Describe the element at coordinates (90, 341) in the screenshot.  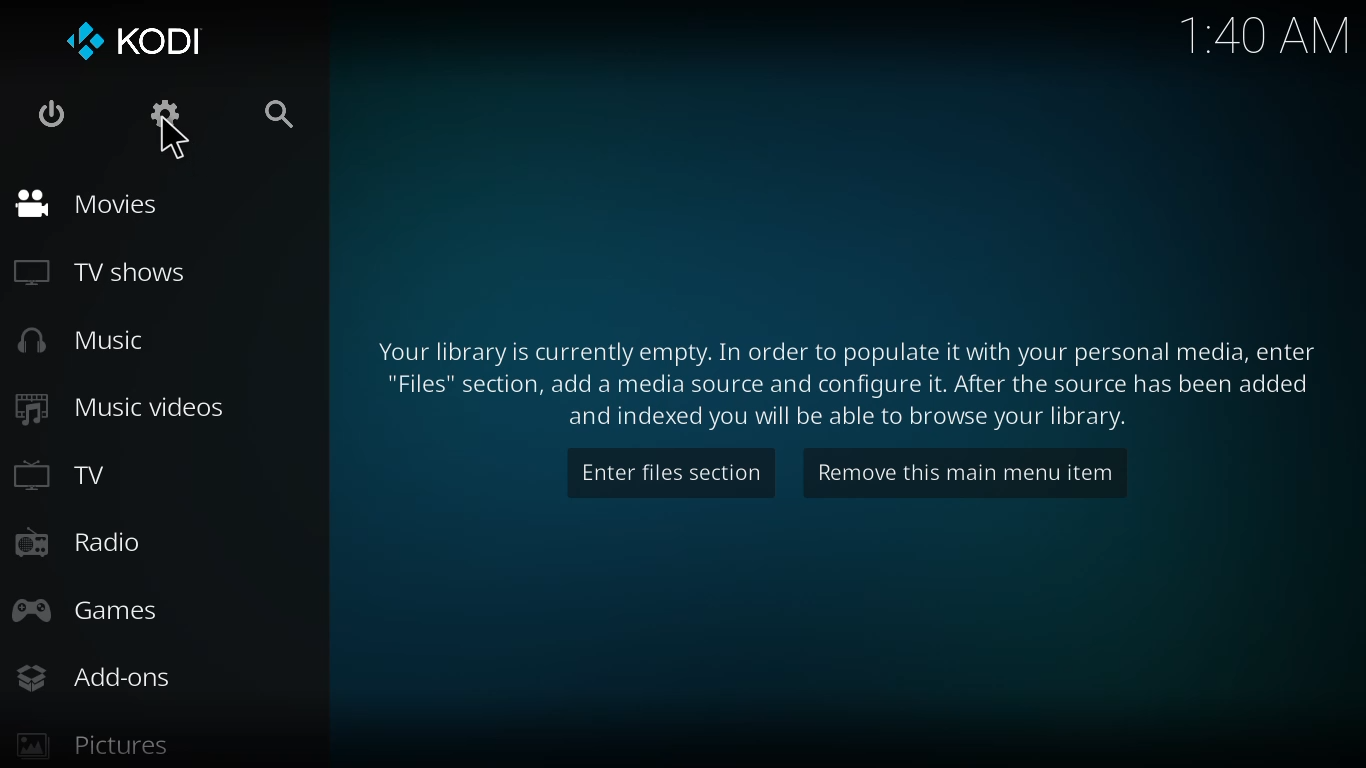
I see `music` at that location.